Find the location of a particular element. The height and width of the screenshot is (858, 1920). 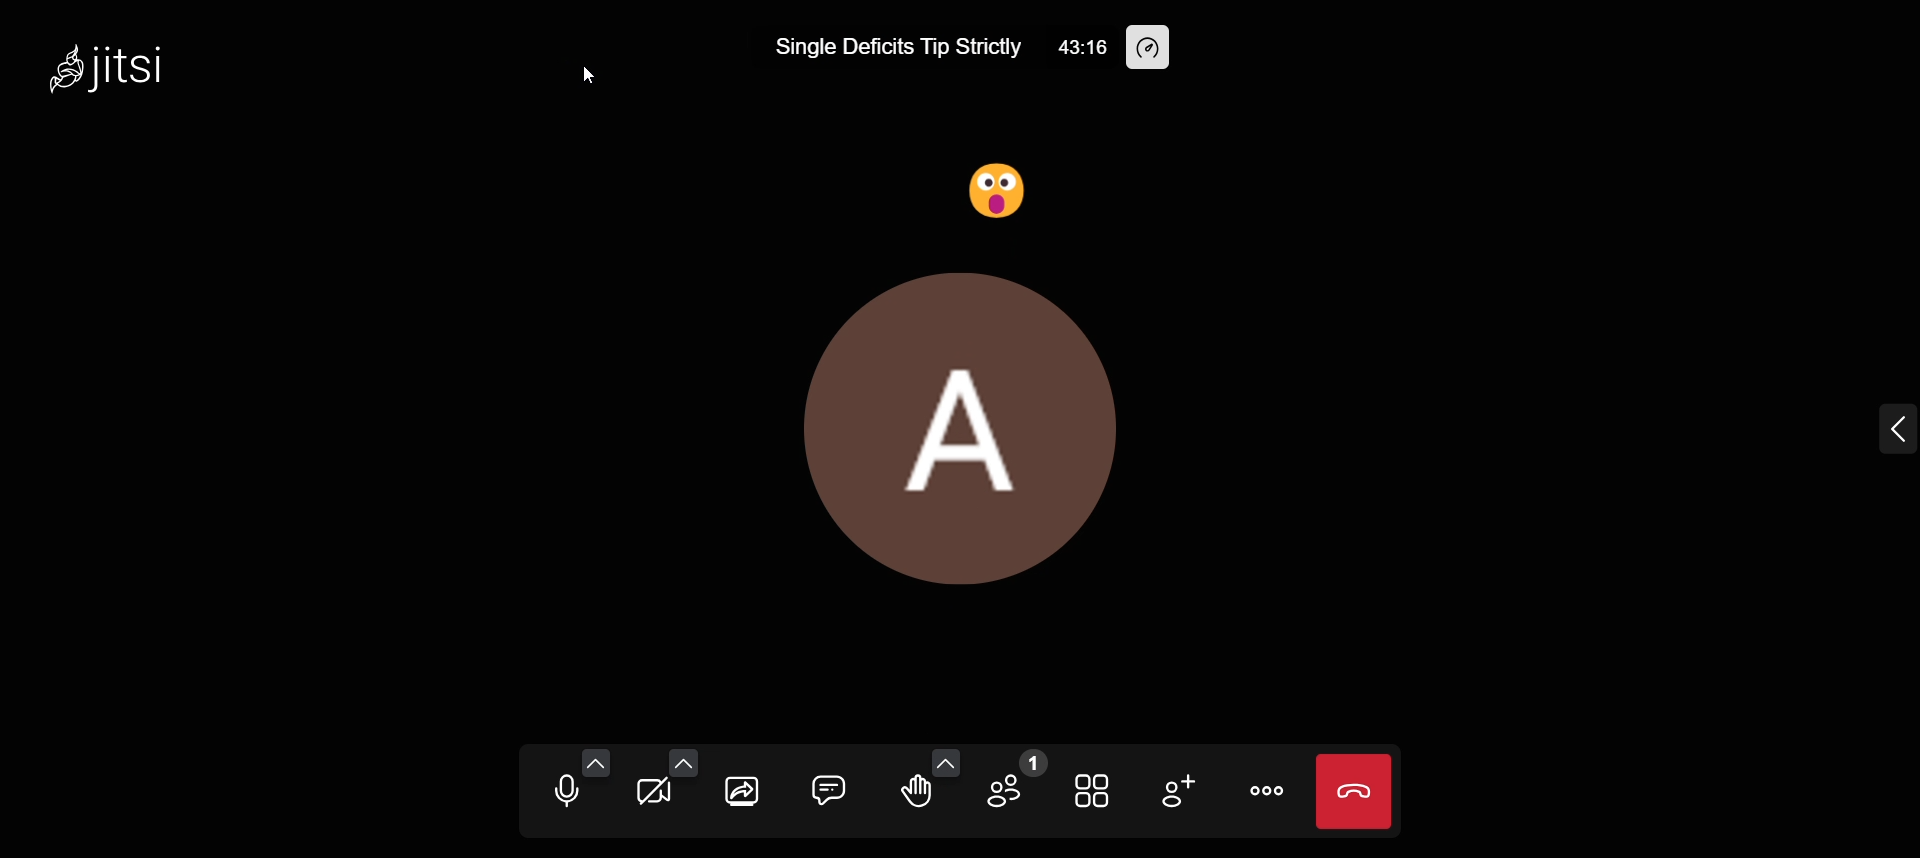

toggle tile view is located at coordinates (1092, 787).